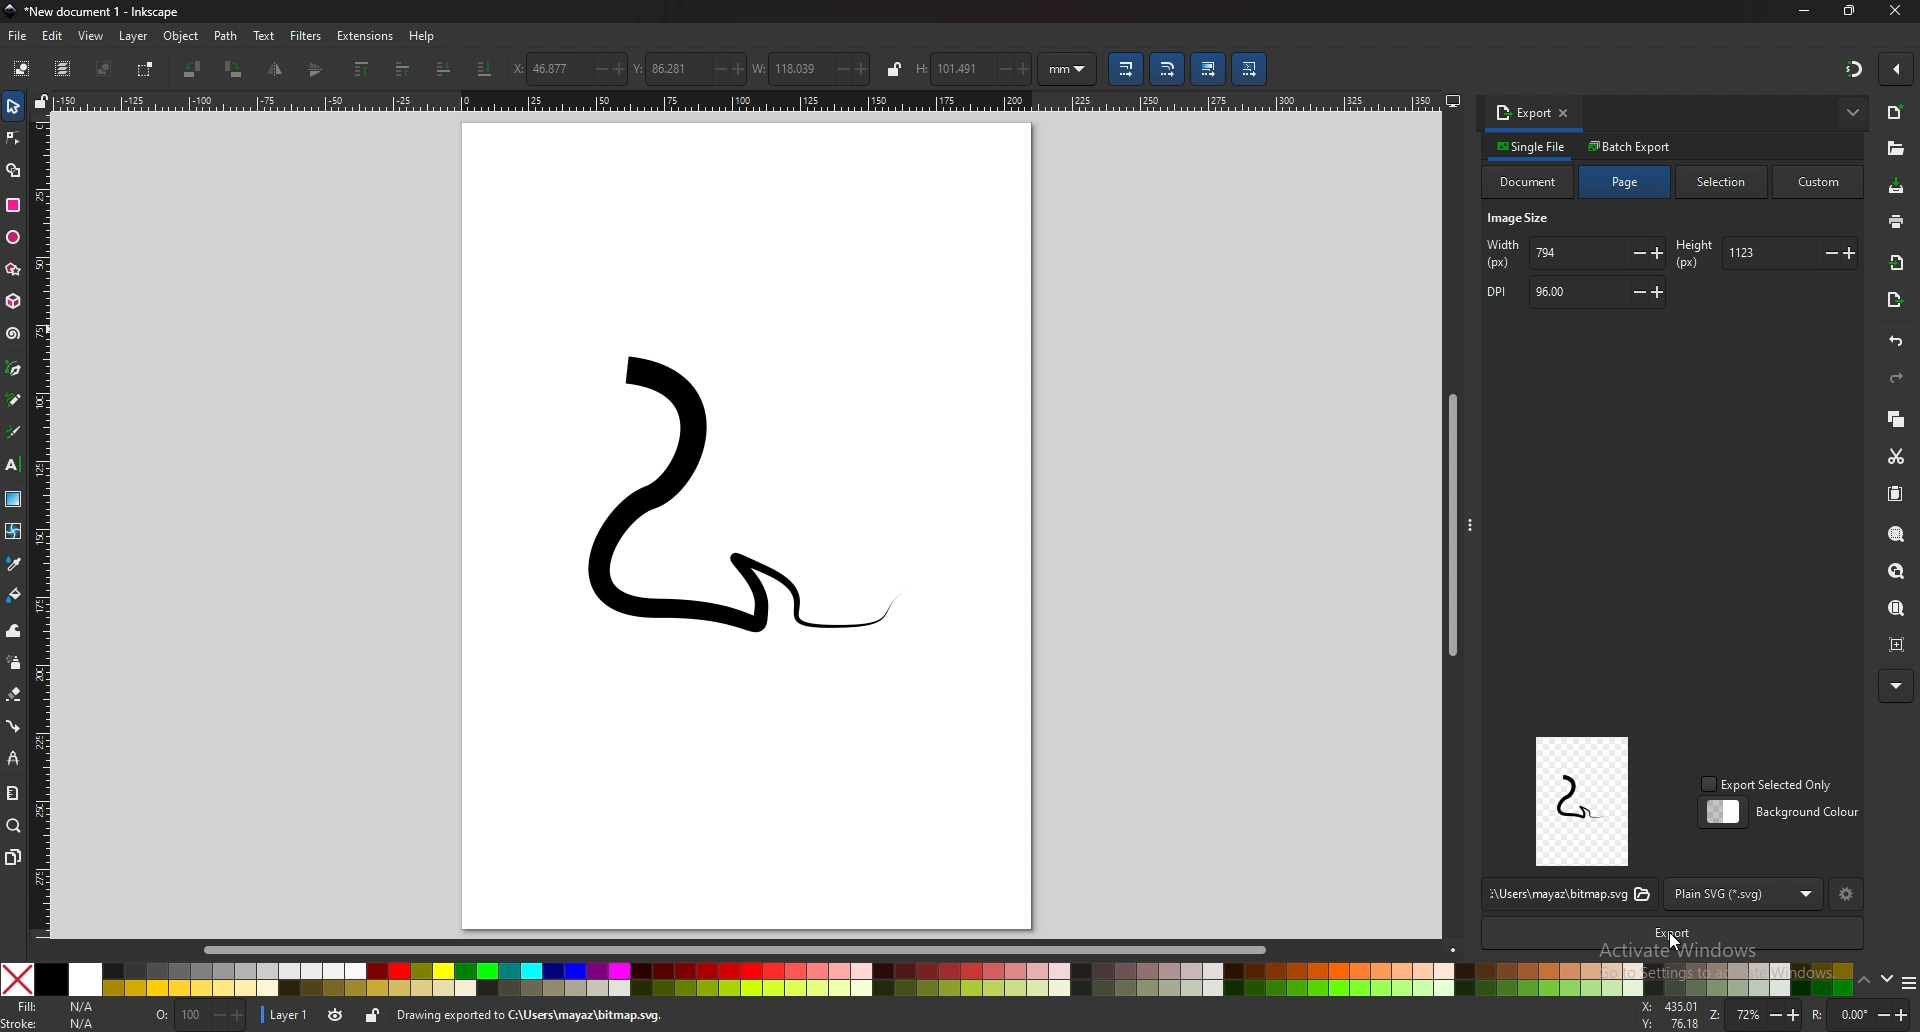 Image resolution: width=1920 pixels, height=1032 pixels. Describe the element at coordinates (19, 37) in the screenshot. I see `file` at that location.